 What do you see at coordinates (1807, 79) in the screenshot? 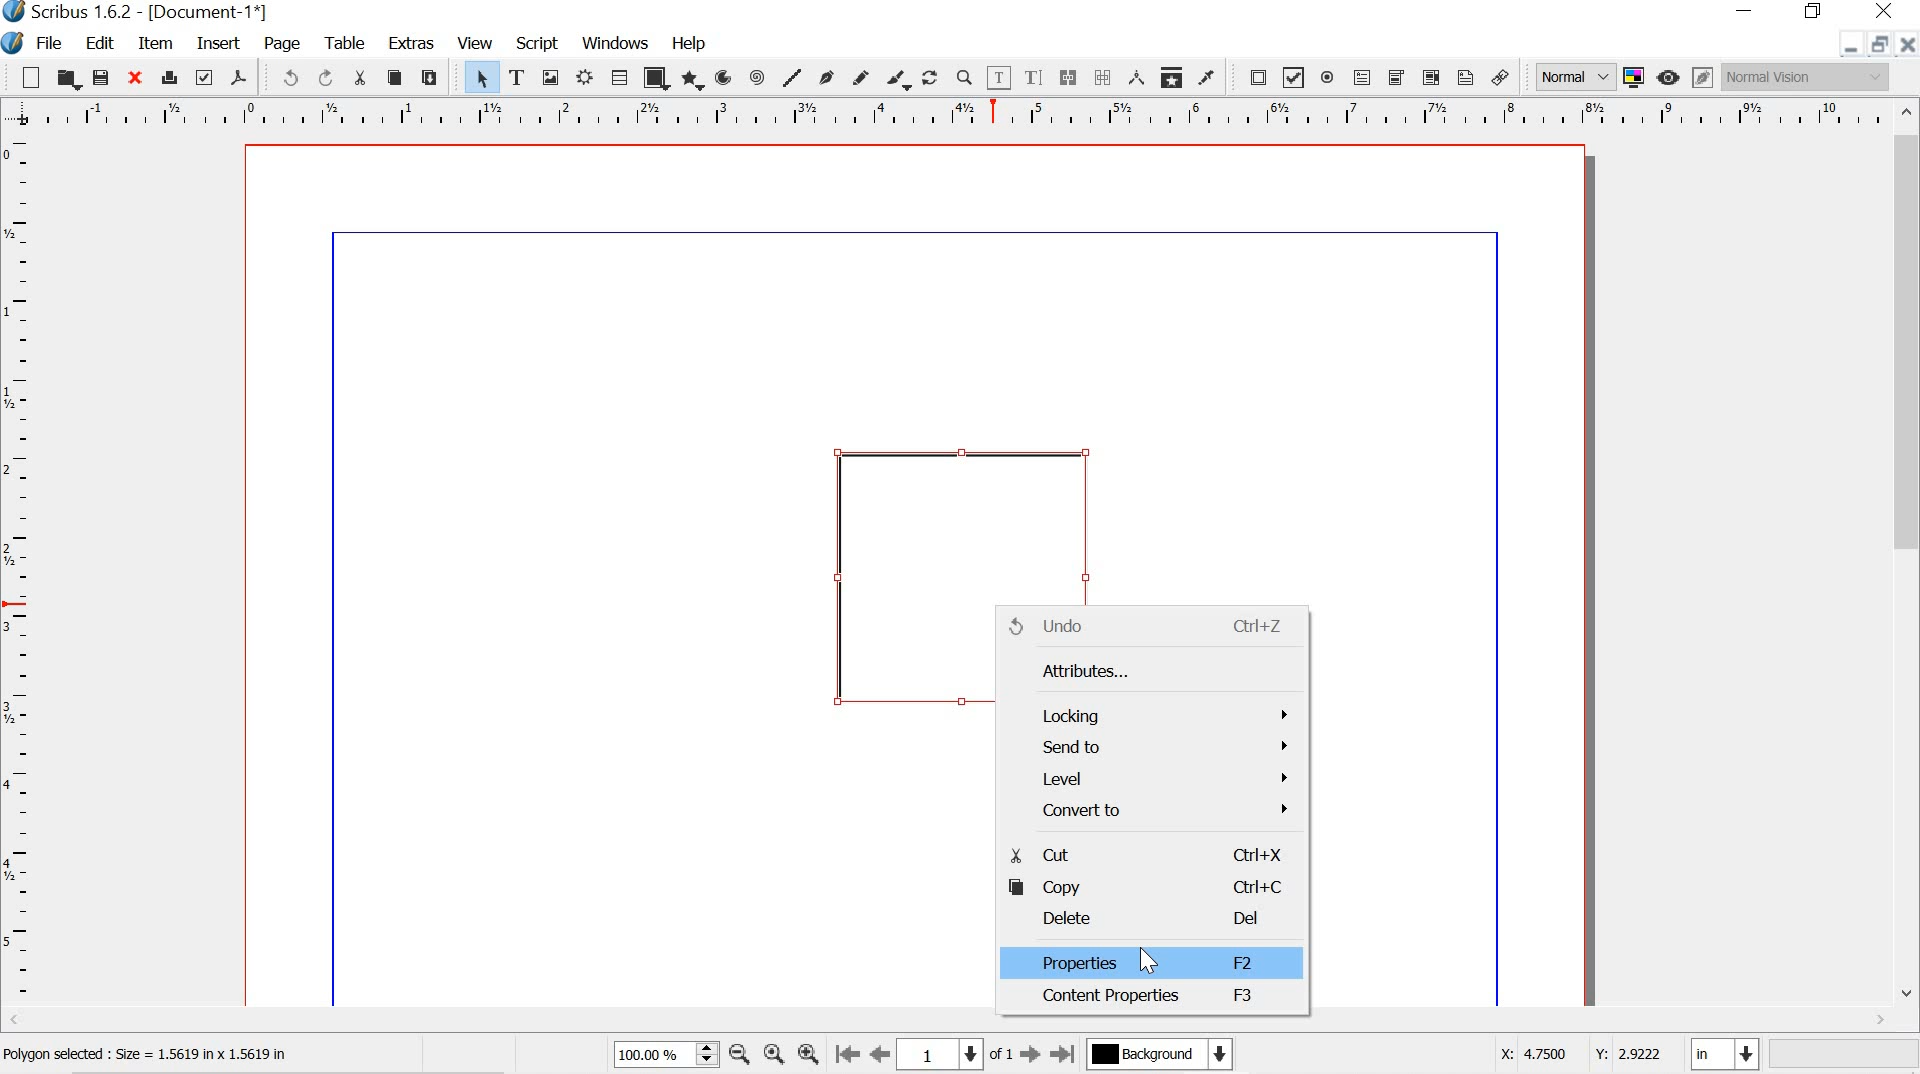
I see `normal vision` at bounding box center [1807, 79].